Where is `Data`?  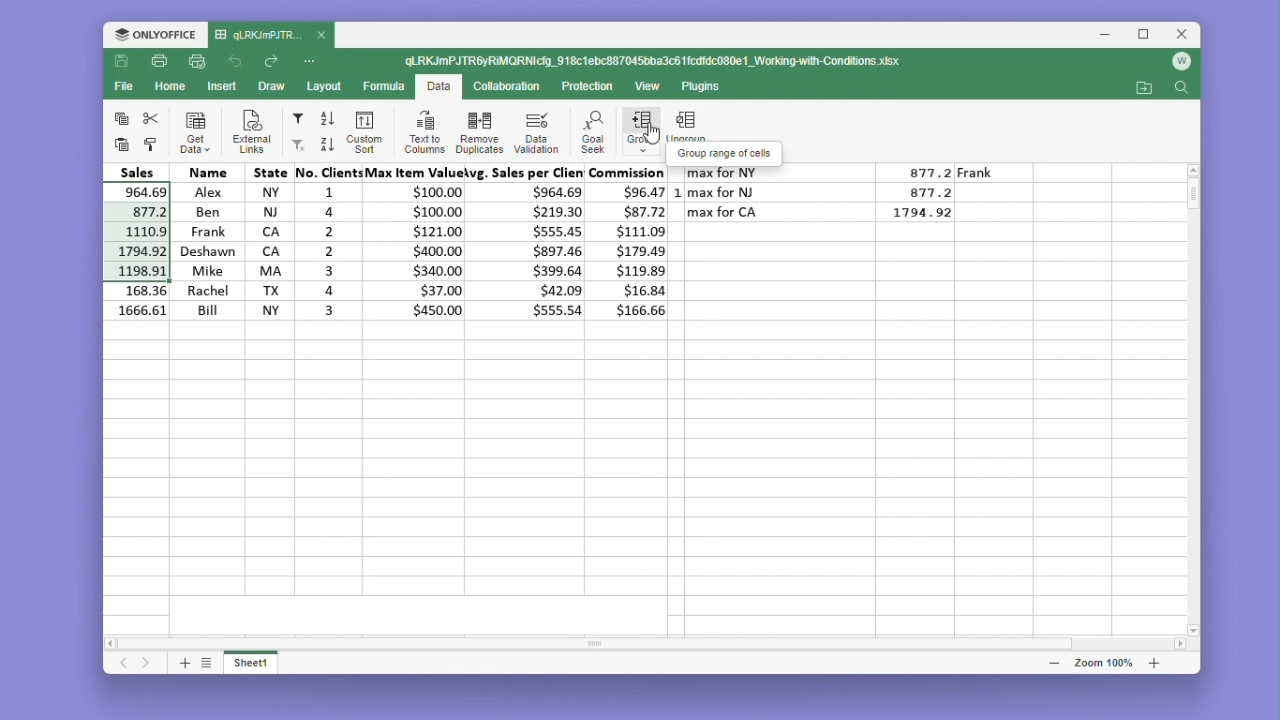
Data is located at coordinates (423, 250).